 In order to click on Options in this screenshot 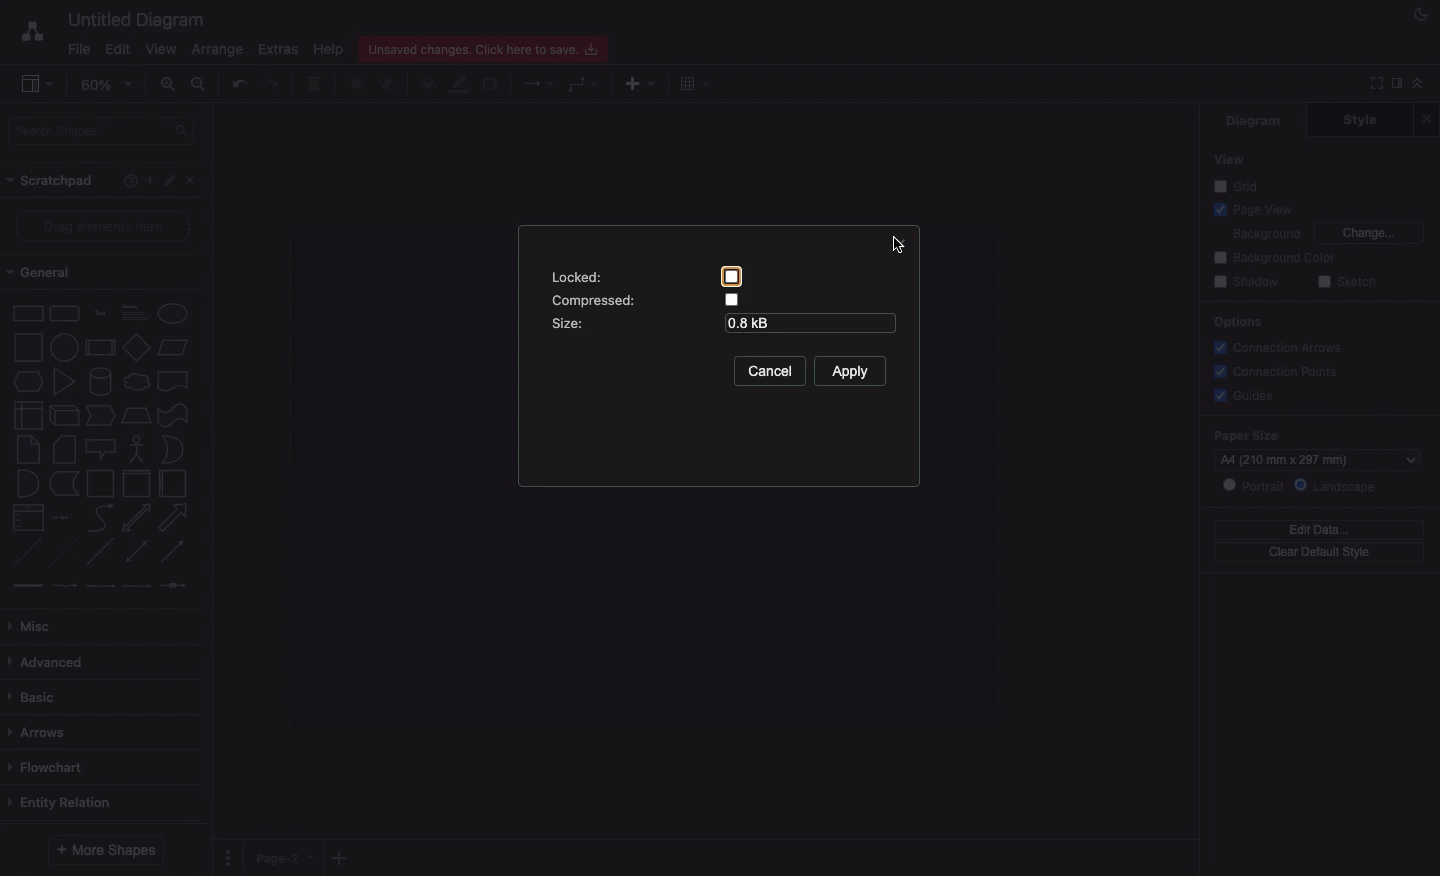, I will do `click(231, 856)`.